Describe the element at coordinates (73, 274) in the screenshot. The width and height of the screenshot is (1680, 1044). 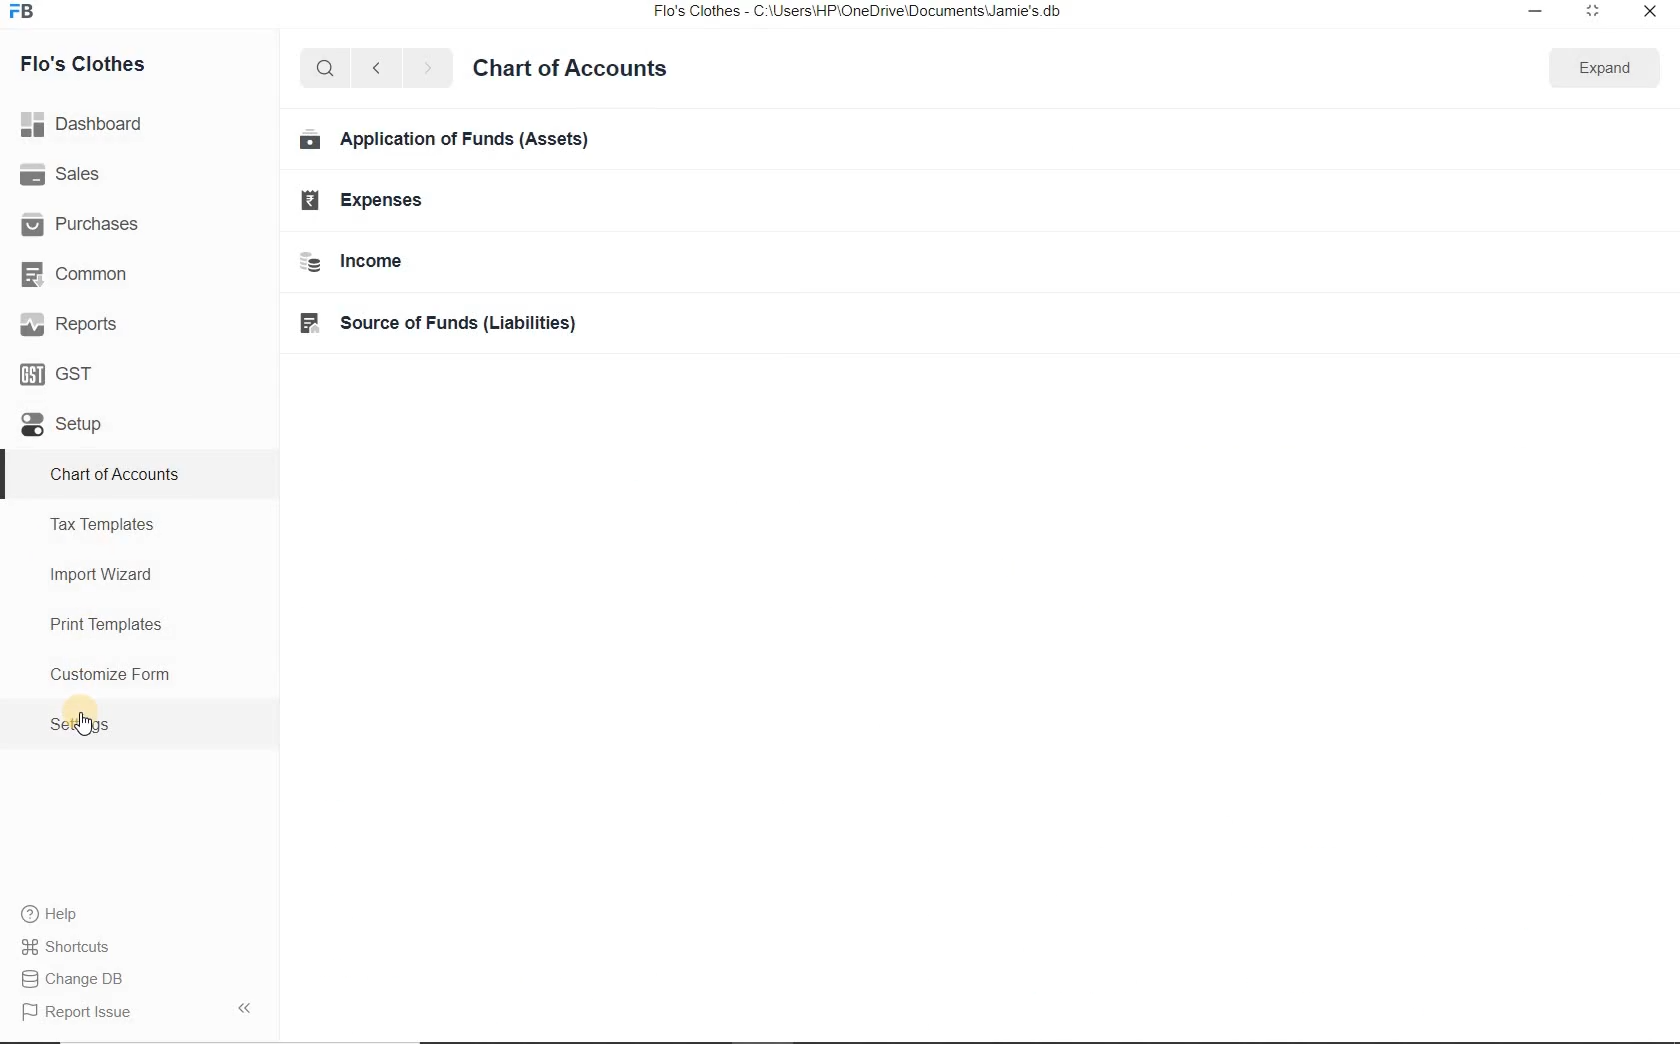
I see `Common` at that location.